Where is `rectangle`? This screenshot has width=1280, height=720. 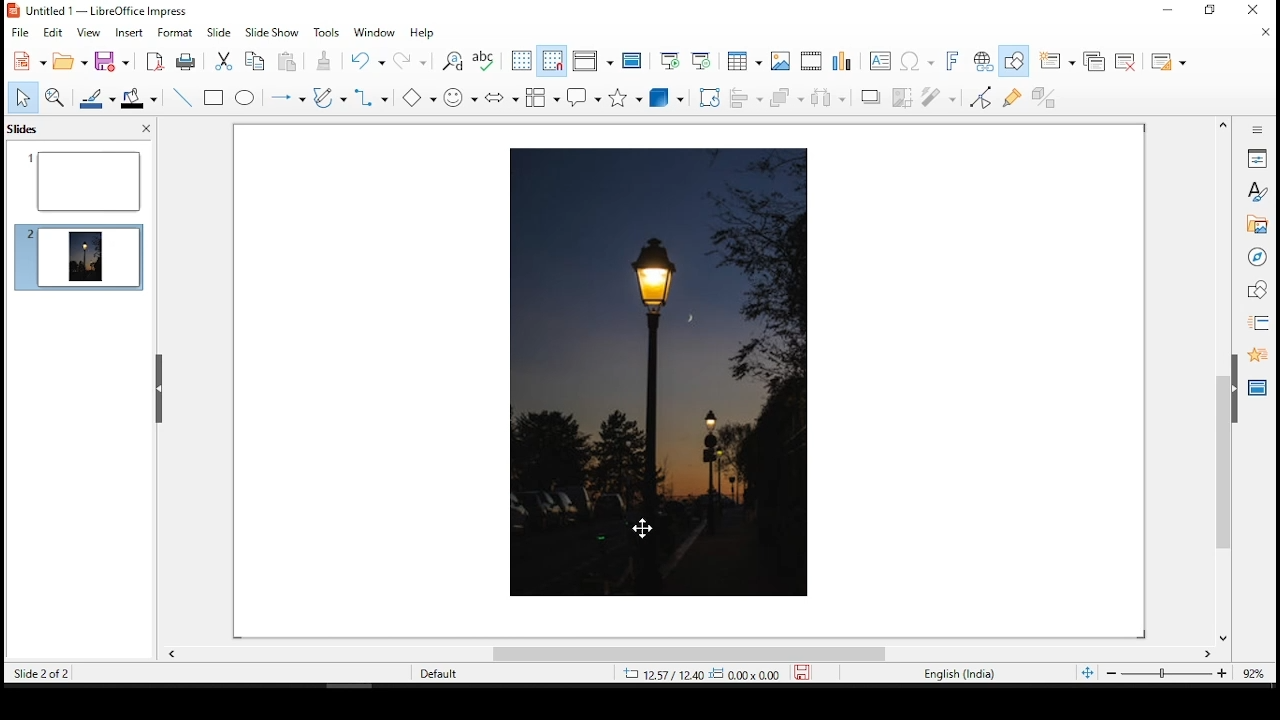
rectangle is located at coordinates (215, 98).